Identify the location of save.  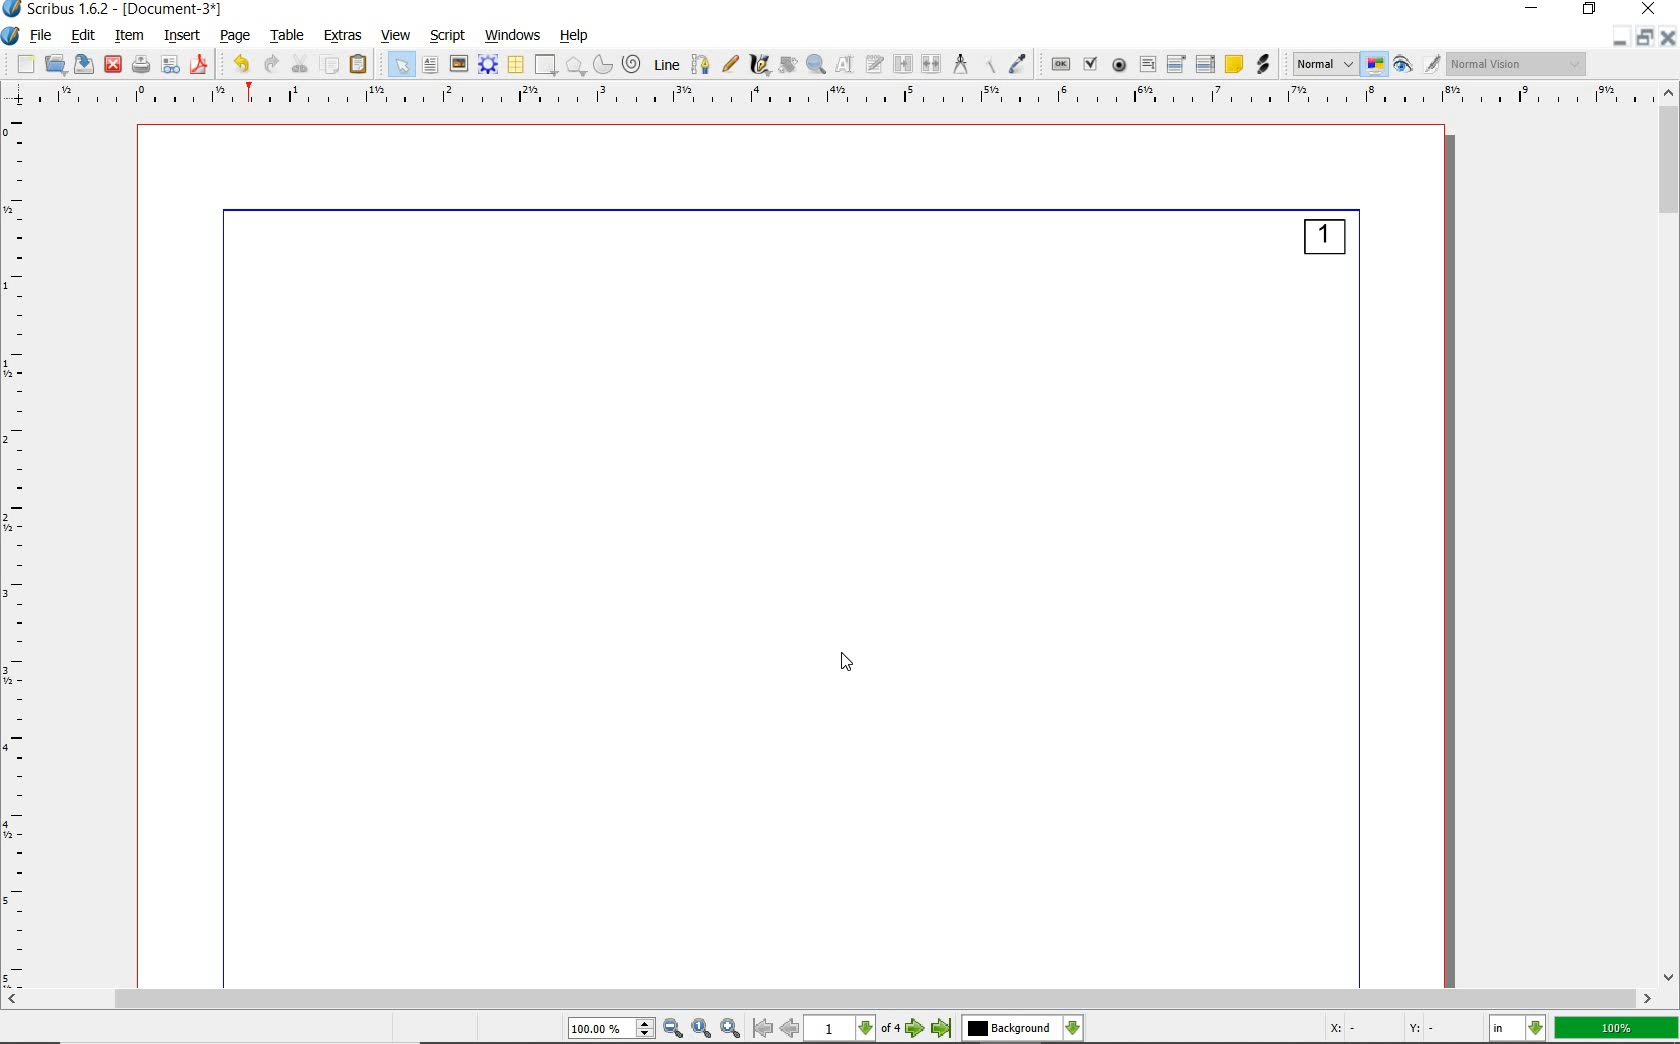
(82, 64).